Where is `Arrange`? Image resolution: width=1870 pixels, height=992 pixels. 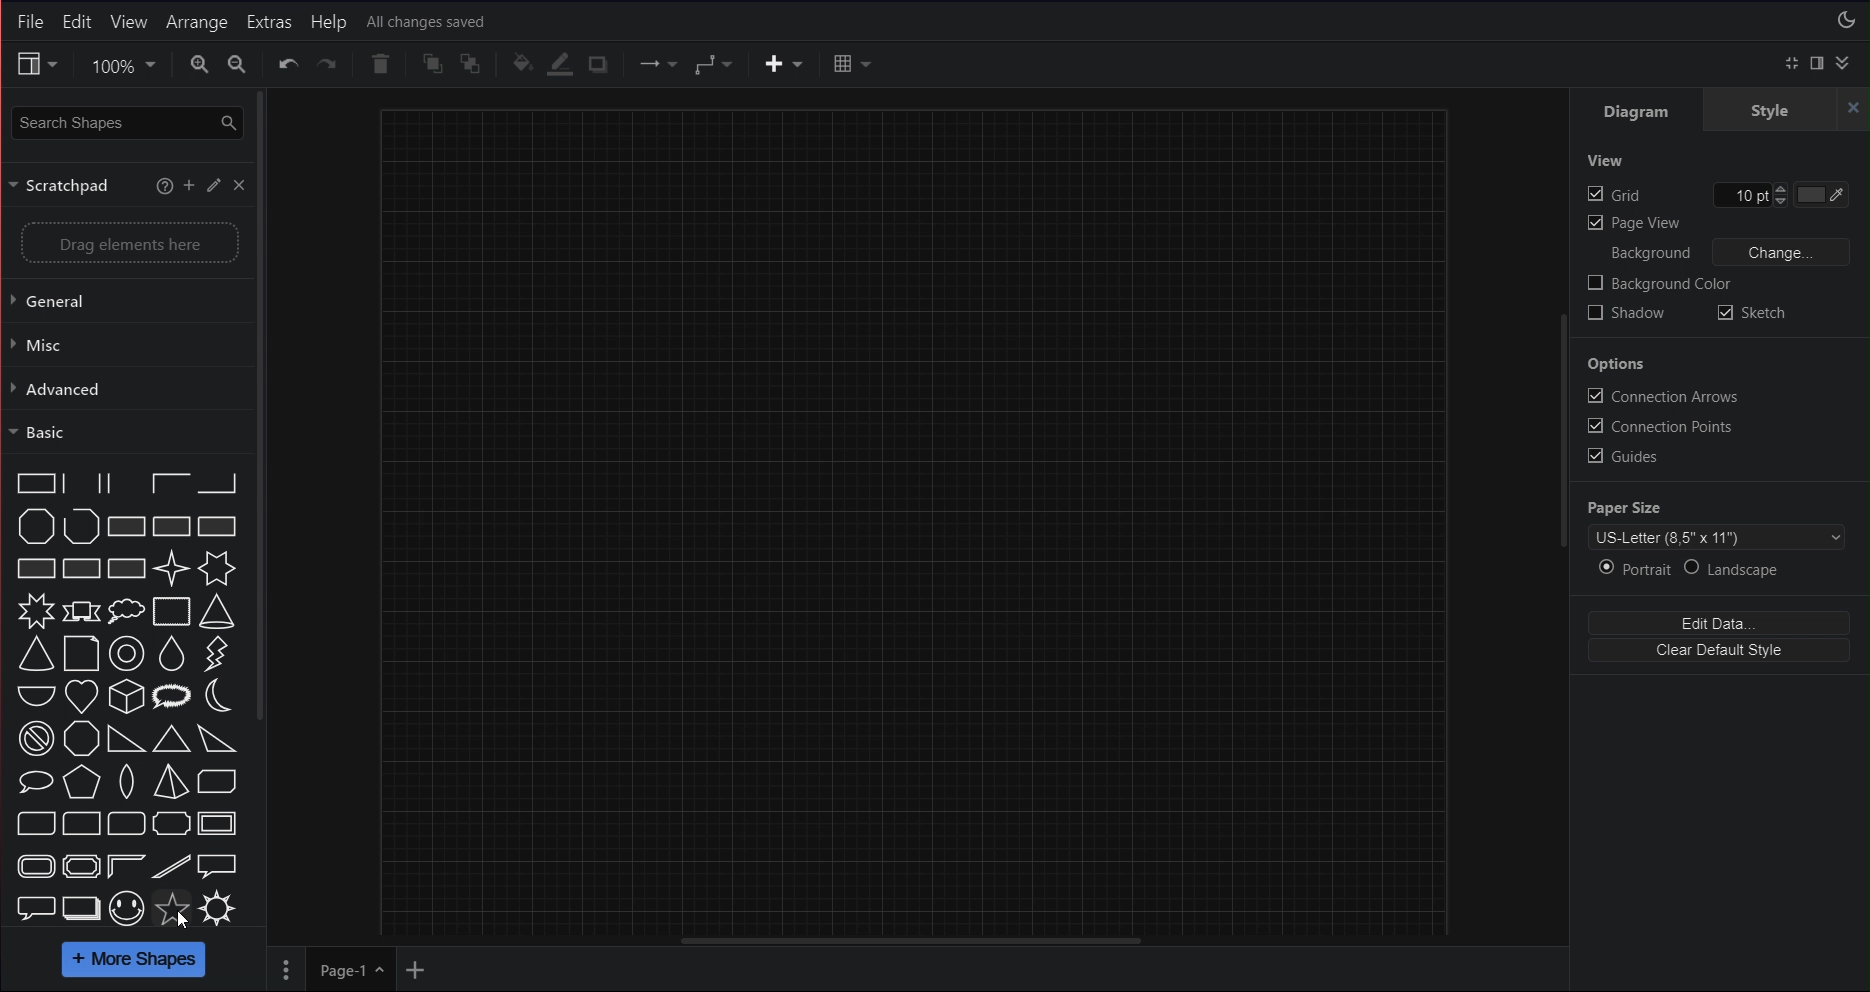
Arrange is located at coordinates (199, 22).